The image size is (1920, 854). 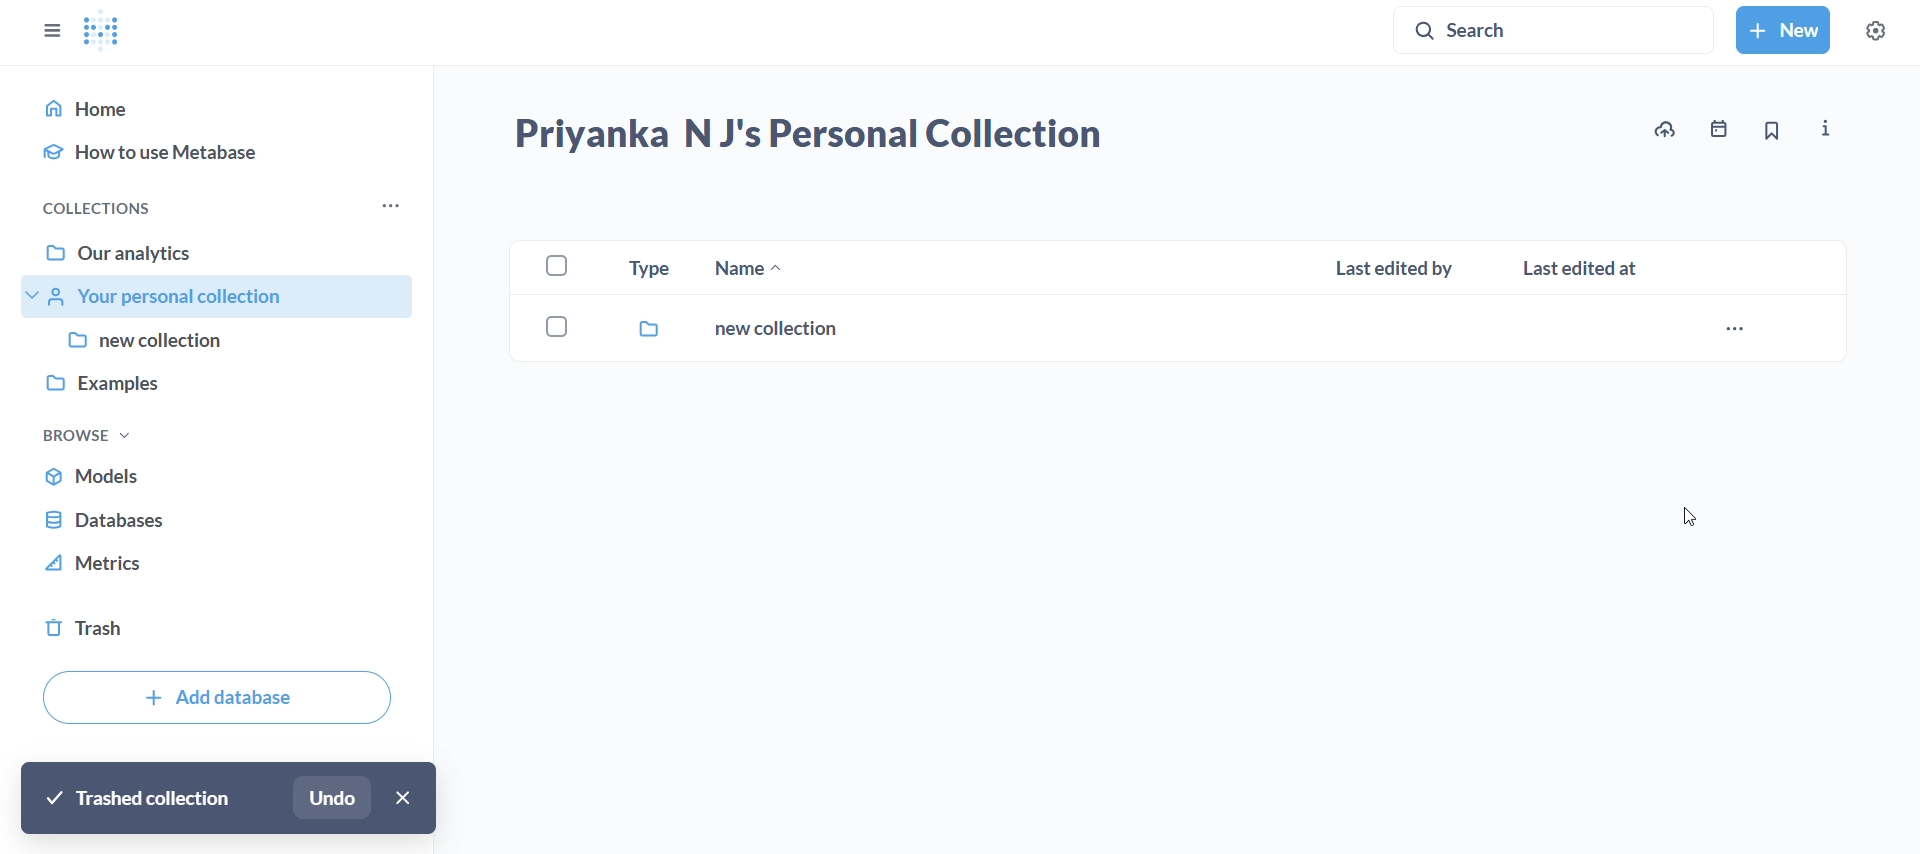 I want to click on collections, so click(x=122, y=209).